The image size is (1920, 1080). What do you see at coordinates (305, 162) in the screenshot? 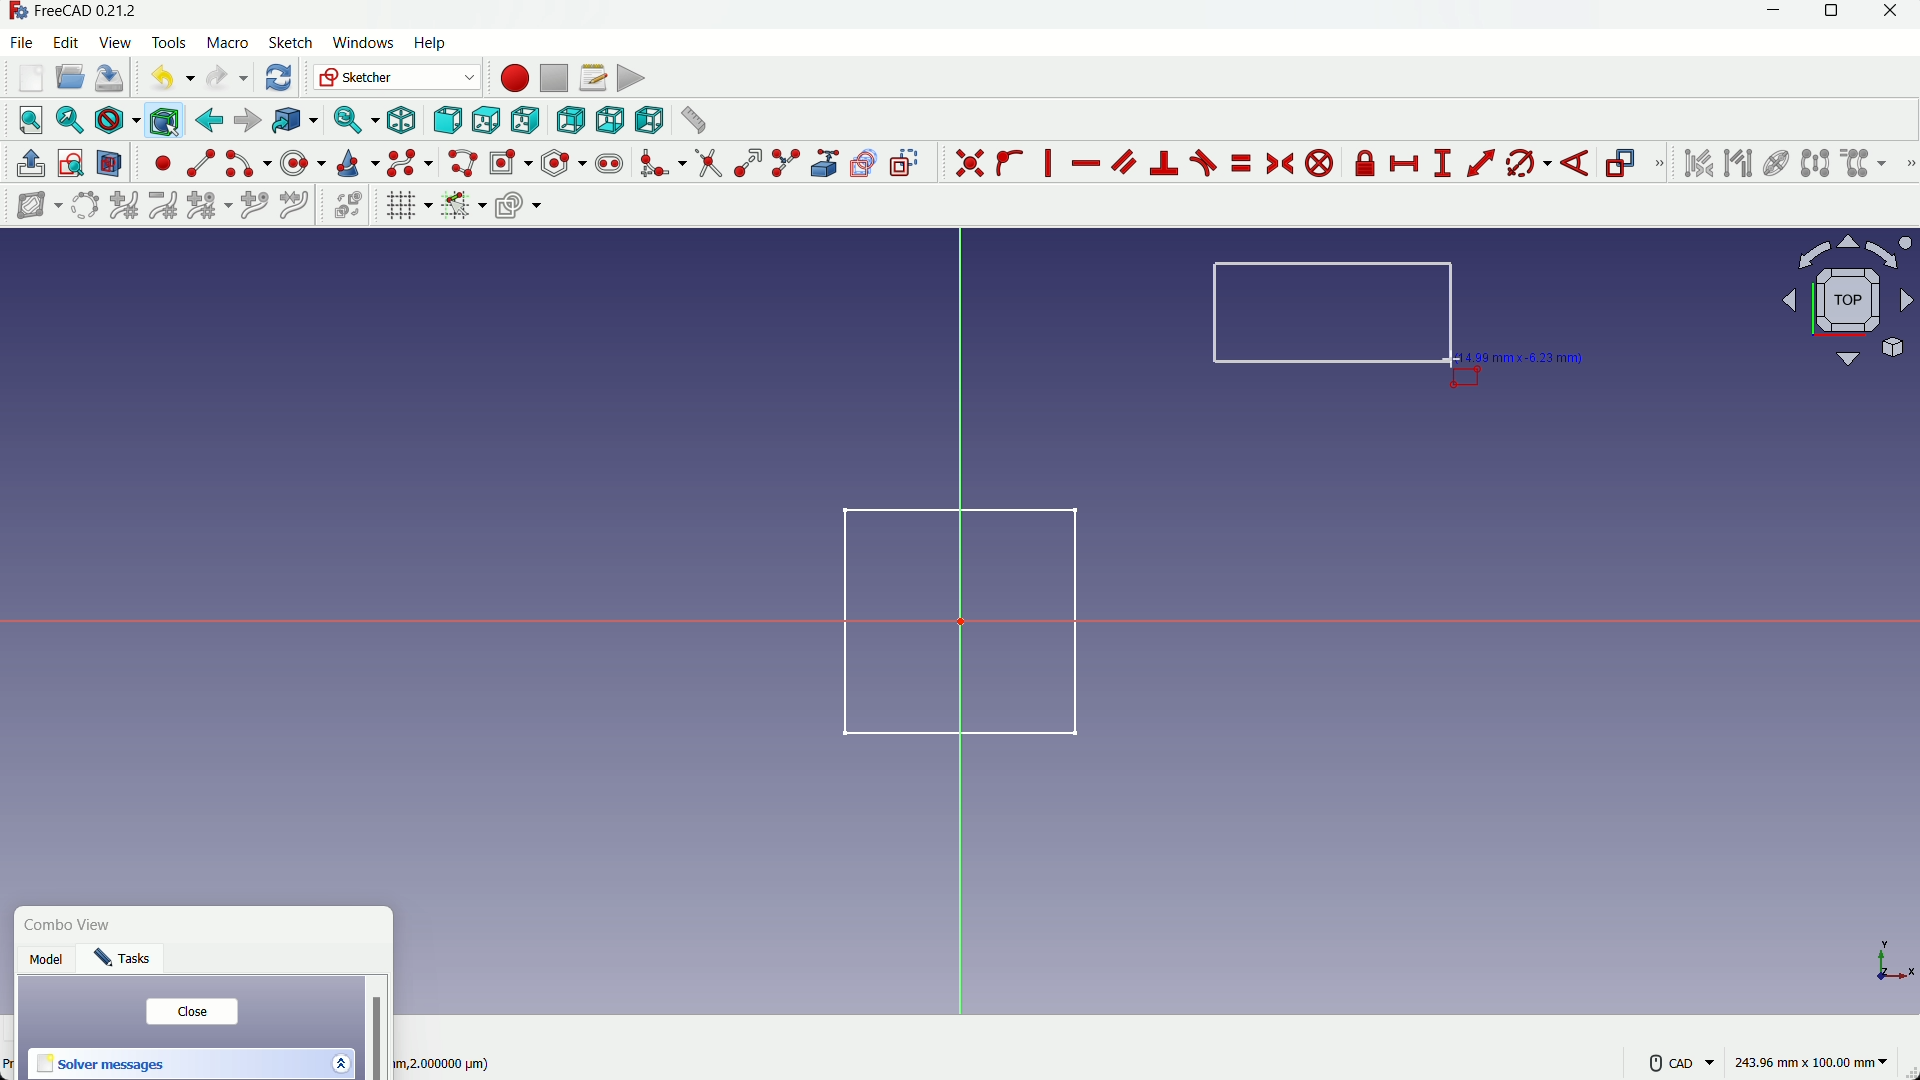
I see `create circle` at bounding box center [305, 162].